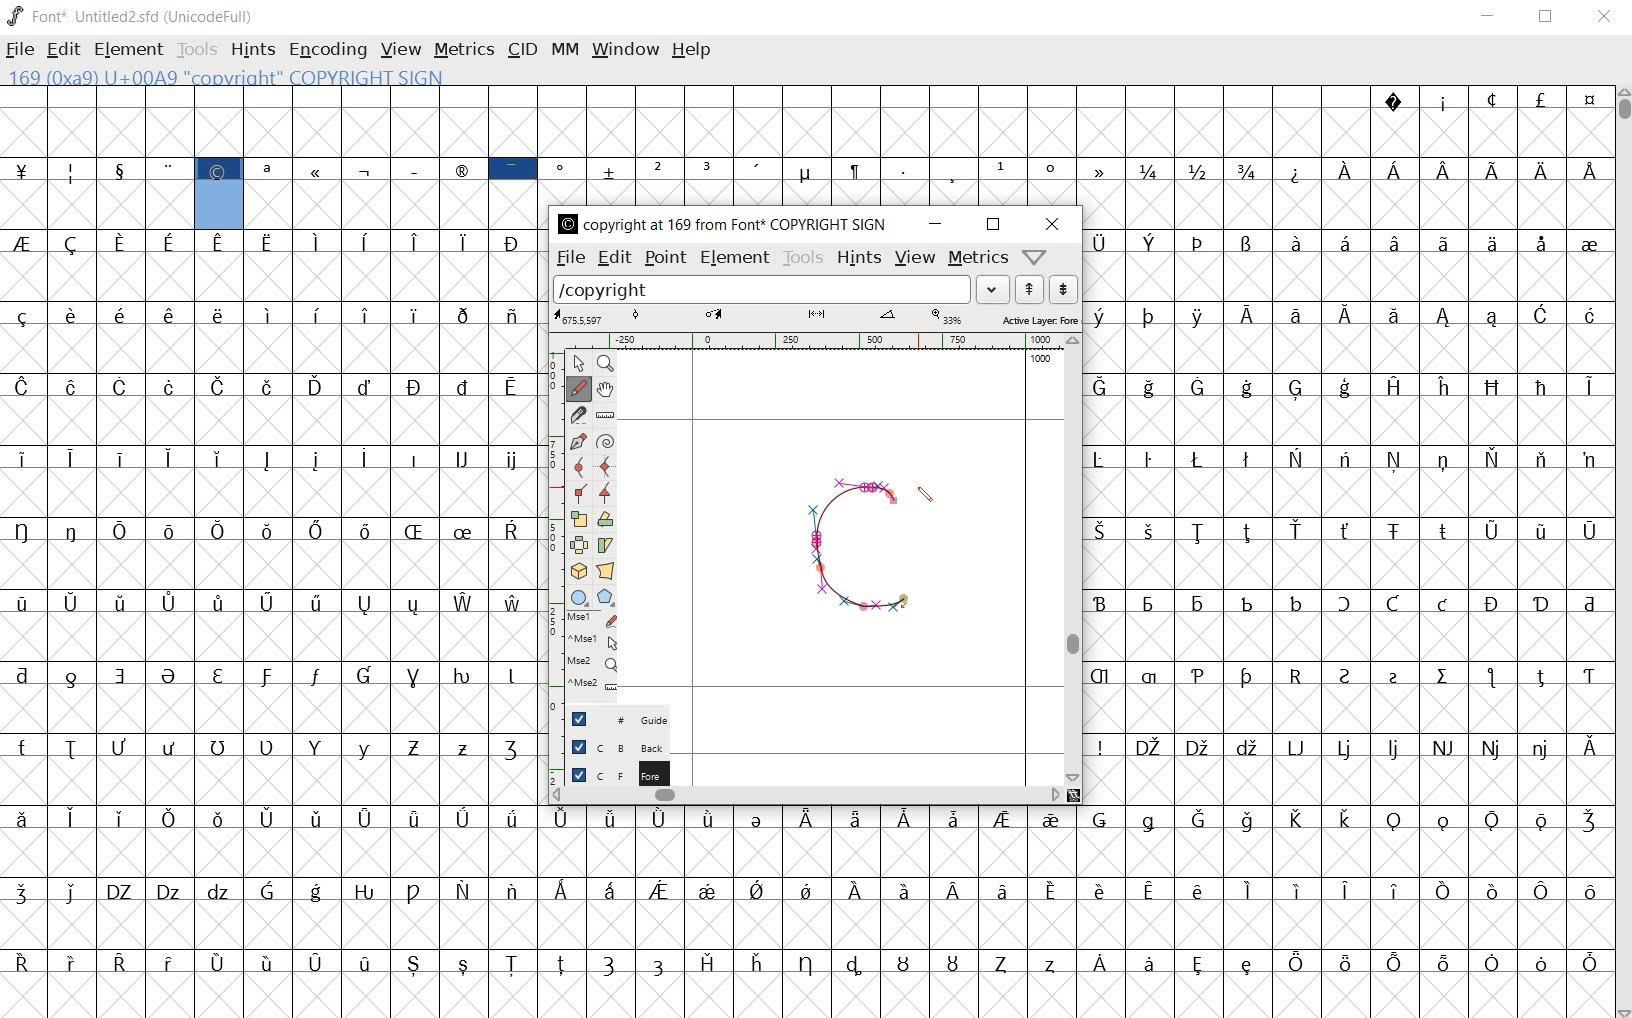 Image resolution: width=1632 pixels, height=1018 pixels. Describe the element at coordinates (611, 719) in the screenshot. I see `Guide` at that location.